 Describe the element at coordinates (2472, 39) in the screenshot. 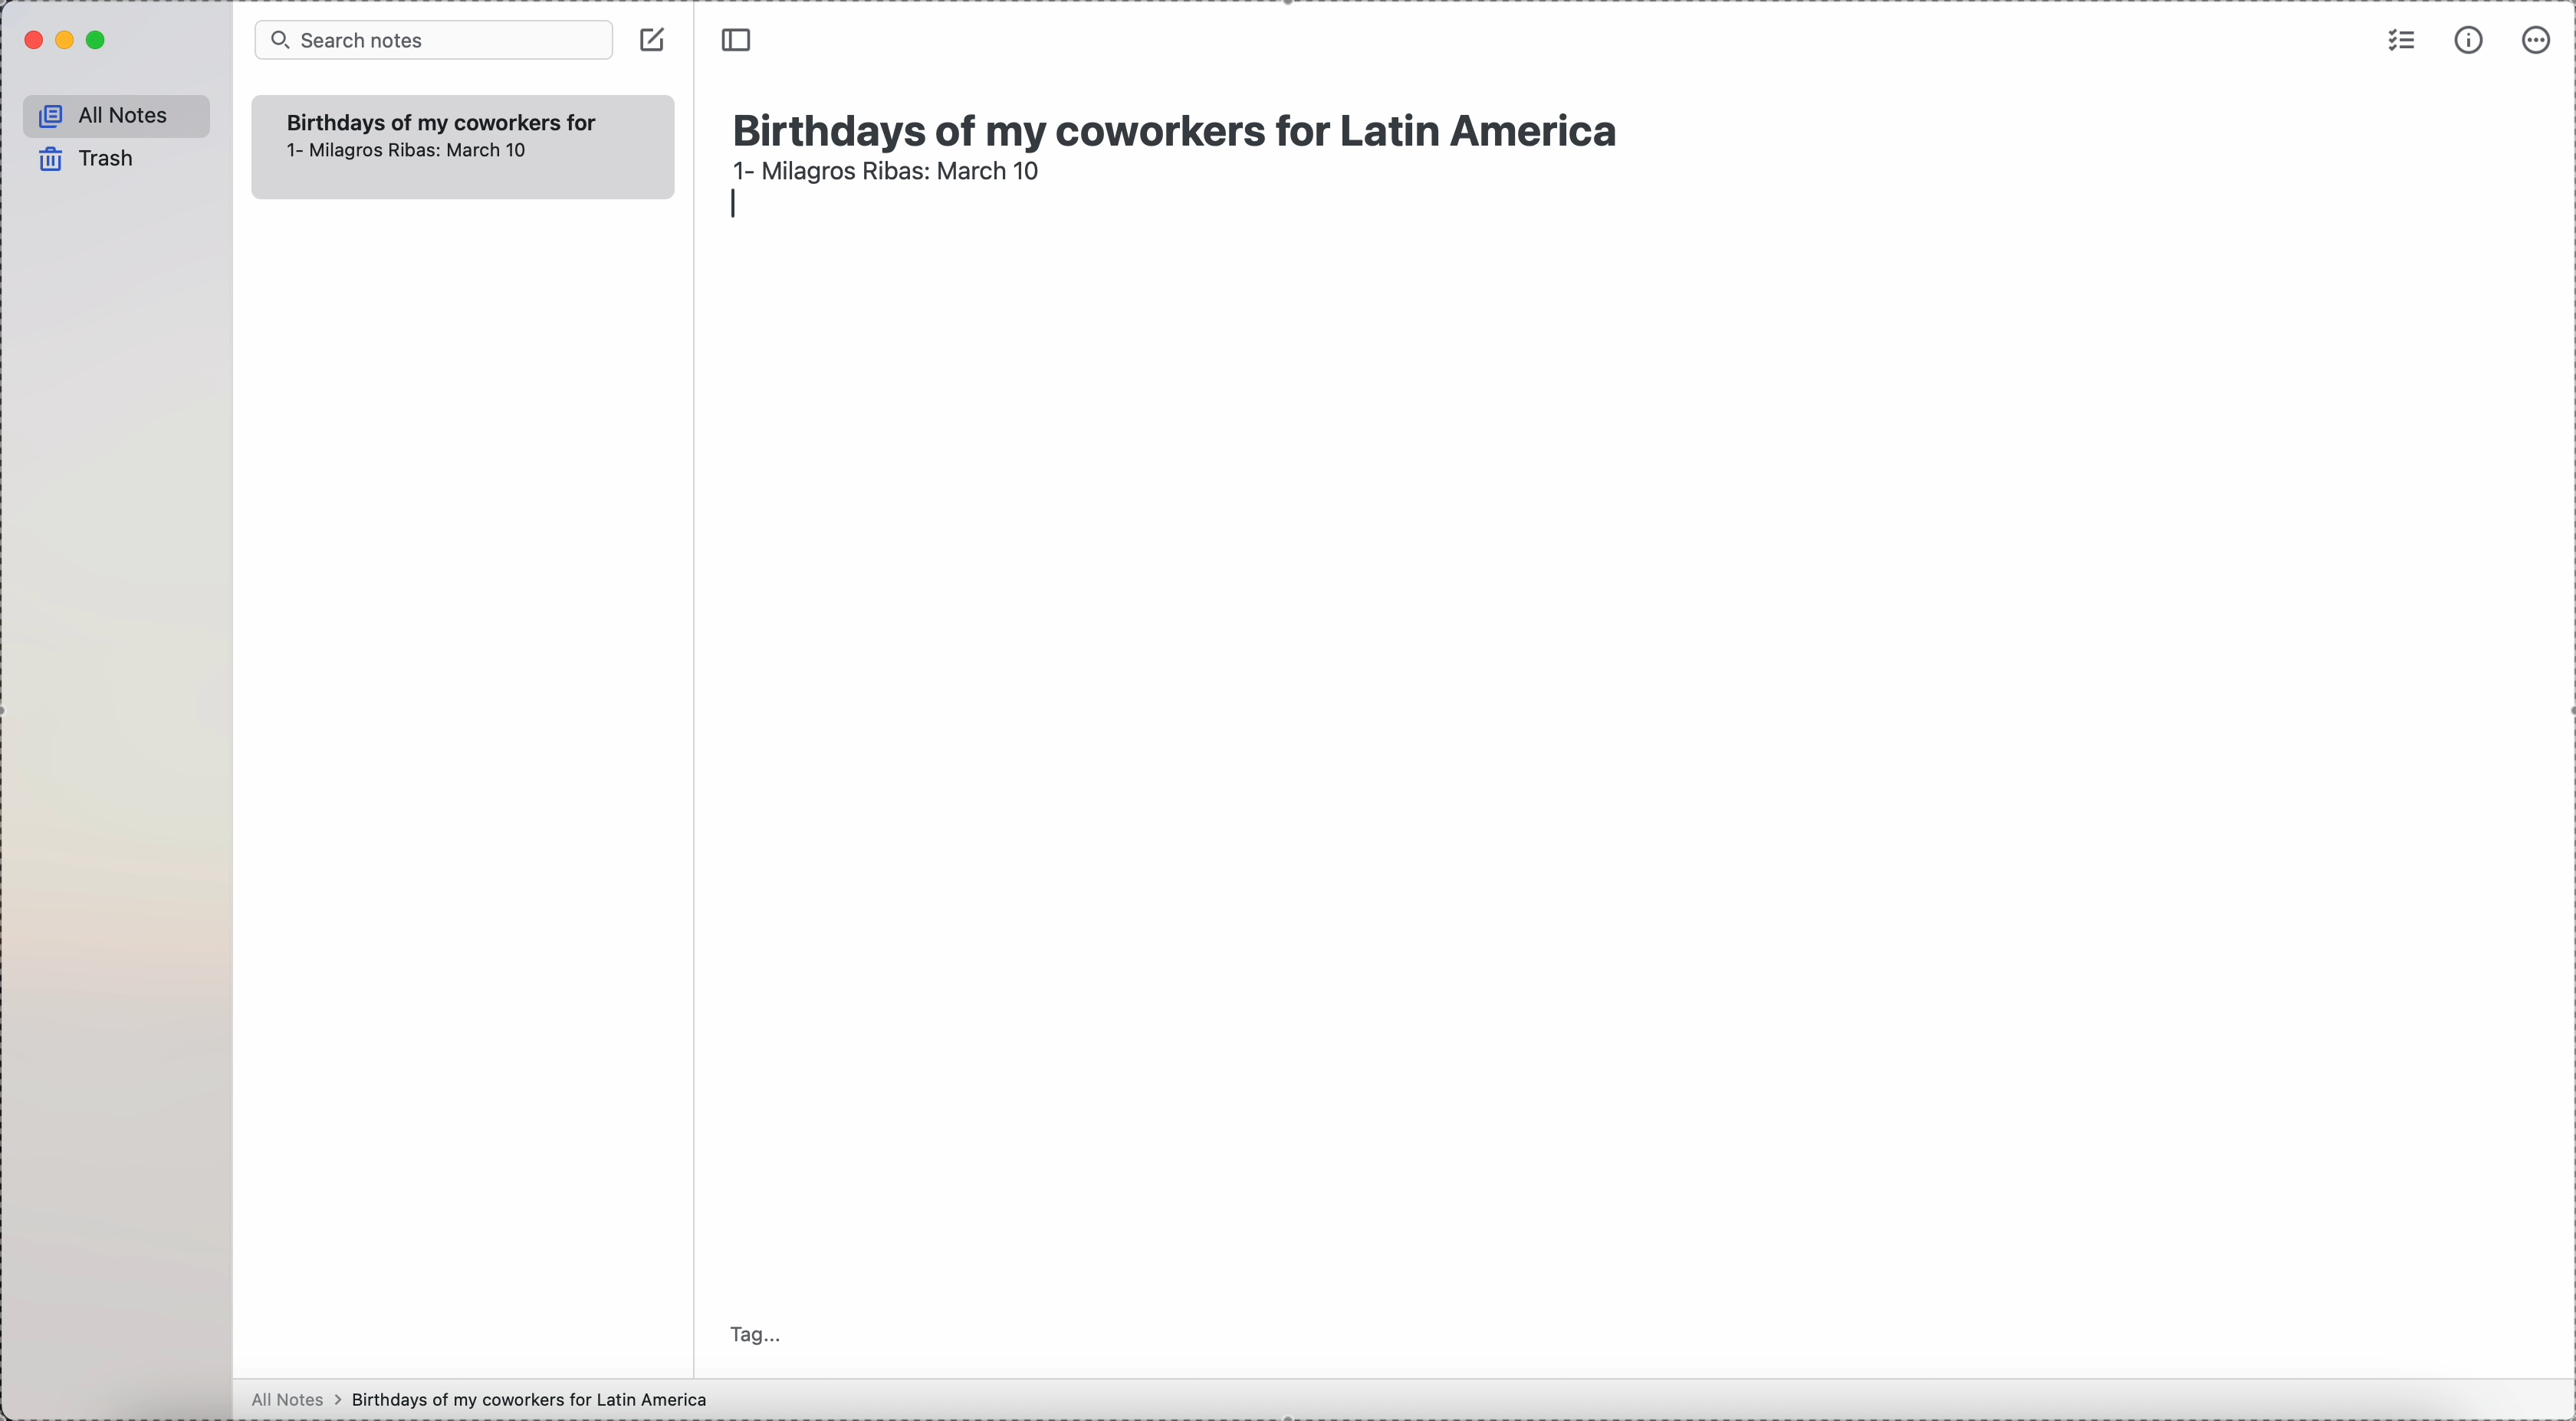

I see `metrics` at that location.